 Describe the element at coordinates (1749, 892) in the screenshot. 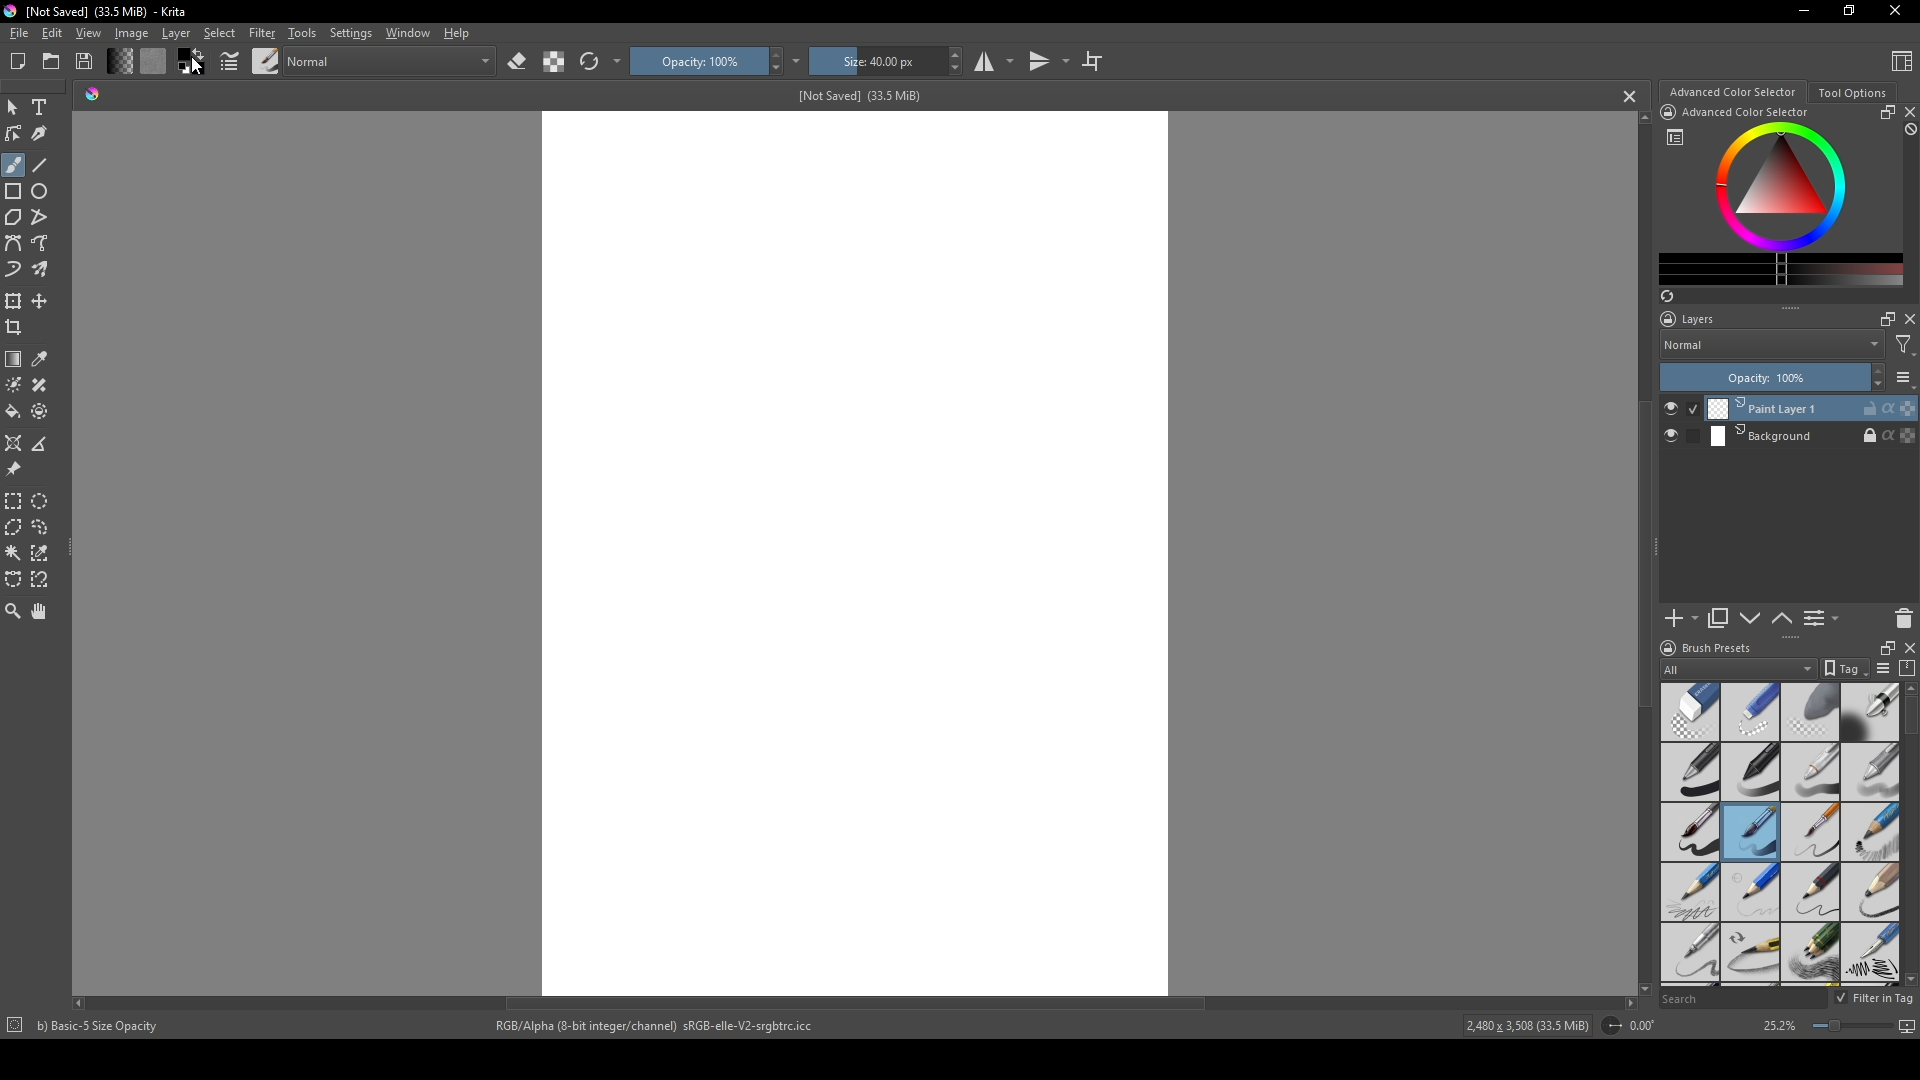

I see `pencil` at that location.